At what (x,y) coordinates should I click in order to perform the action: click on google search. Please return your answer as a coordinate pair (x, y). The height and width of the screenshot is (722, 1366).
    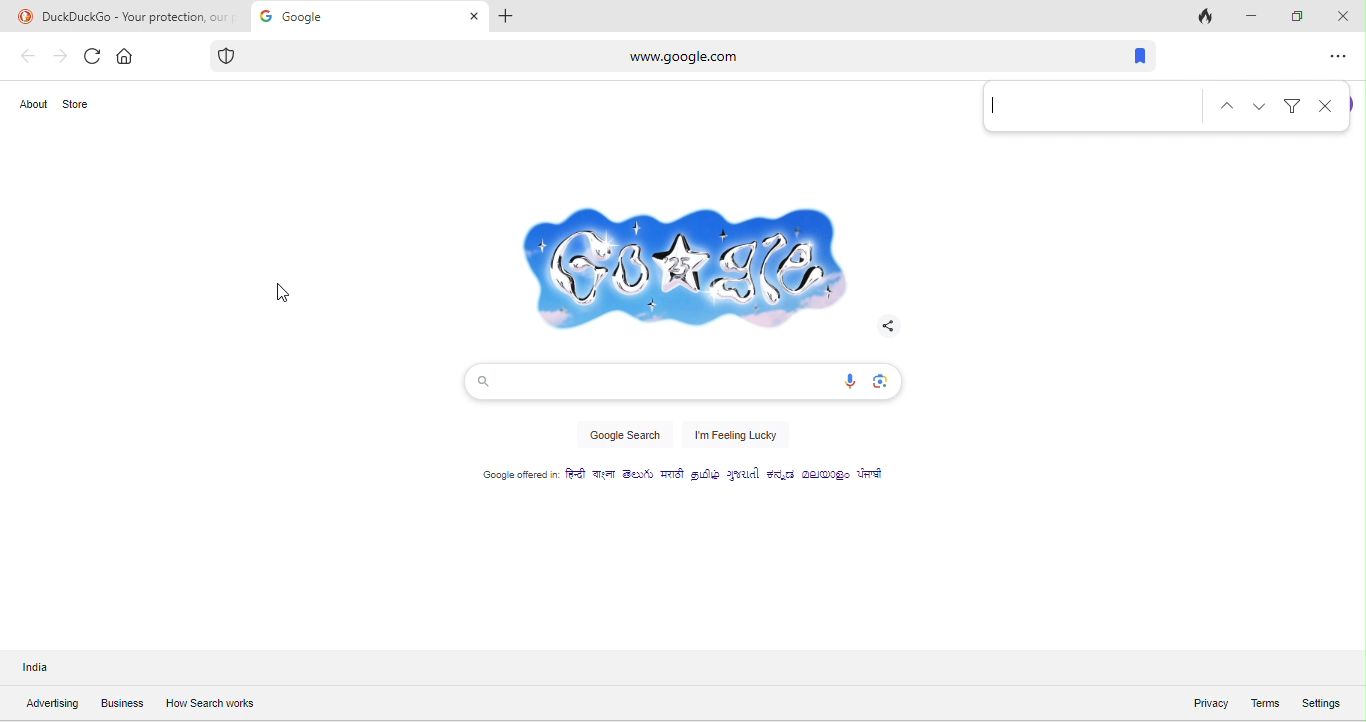
    Looking at the image, I should click on (623, 439).